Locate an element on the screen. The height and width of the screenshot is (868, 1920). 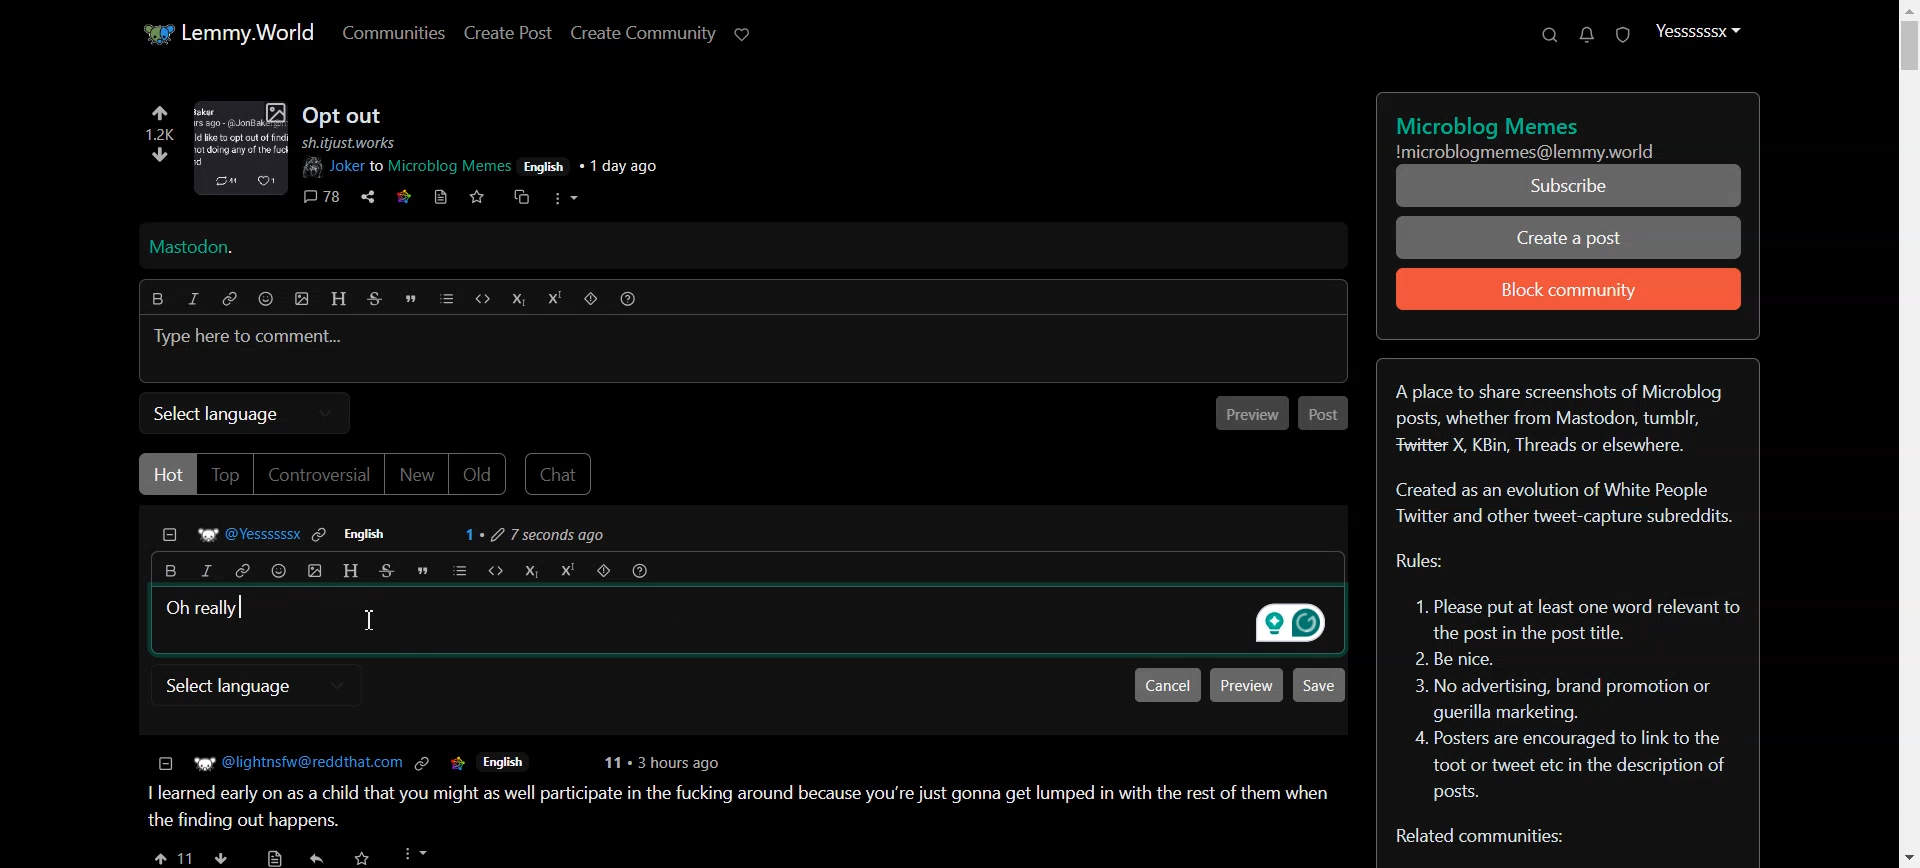
Select language is located at coordinates (246, 411).